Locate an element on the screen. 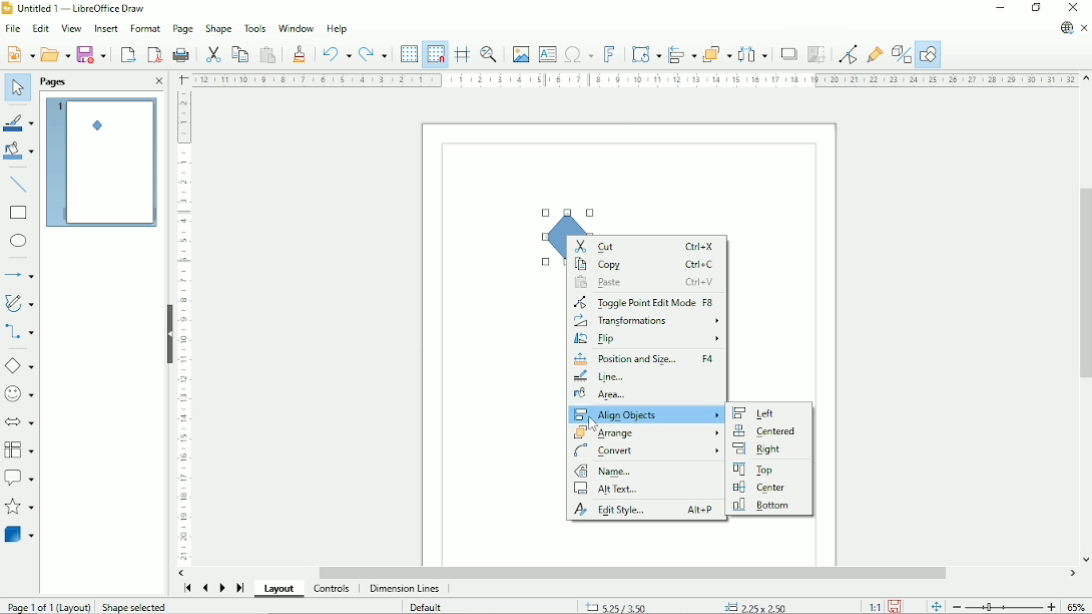  Display grid is located at coordinates (409, 54).